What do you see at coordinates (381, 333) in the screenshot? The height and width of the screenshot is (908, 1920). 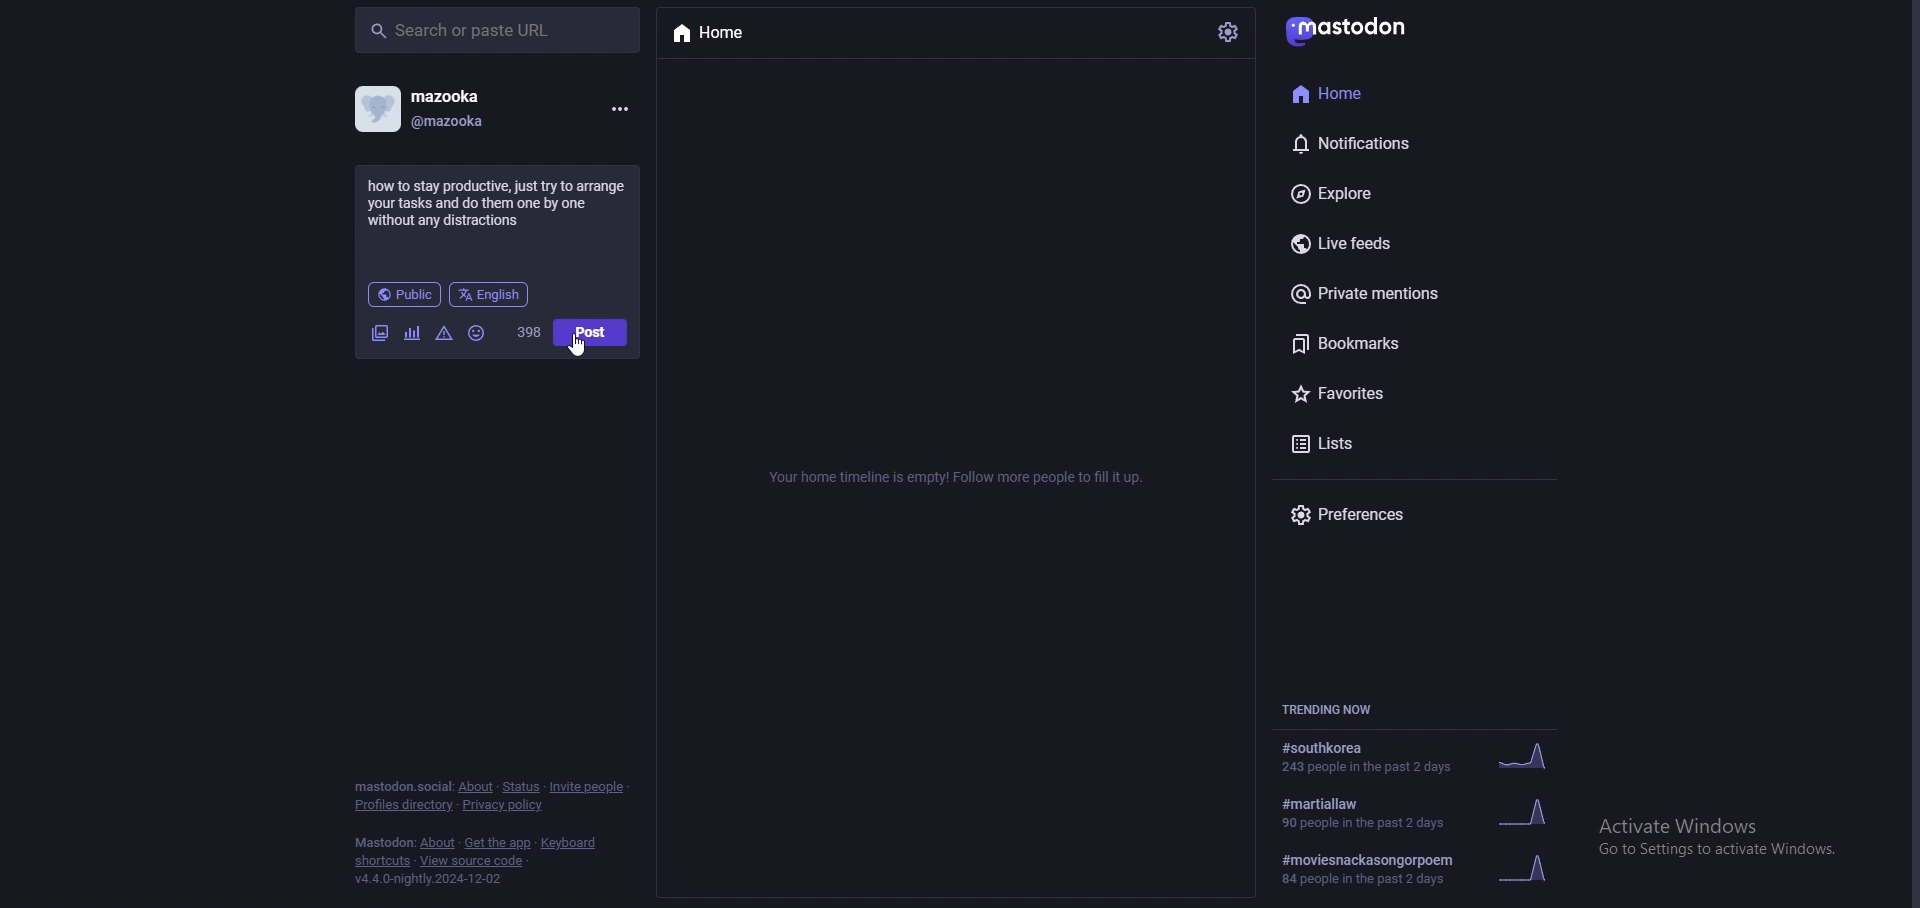 I see `image` at bounding box center [381, 333].